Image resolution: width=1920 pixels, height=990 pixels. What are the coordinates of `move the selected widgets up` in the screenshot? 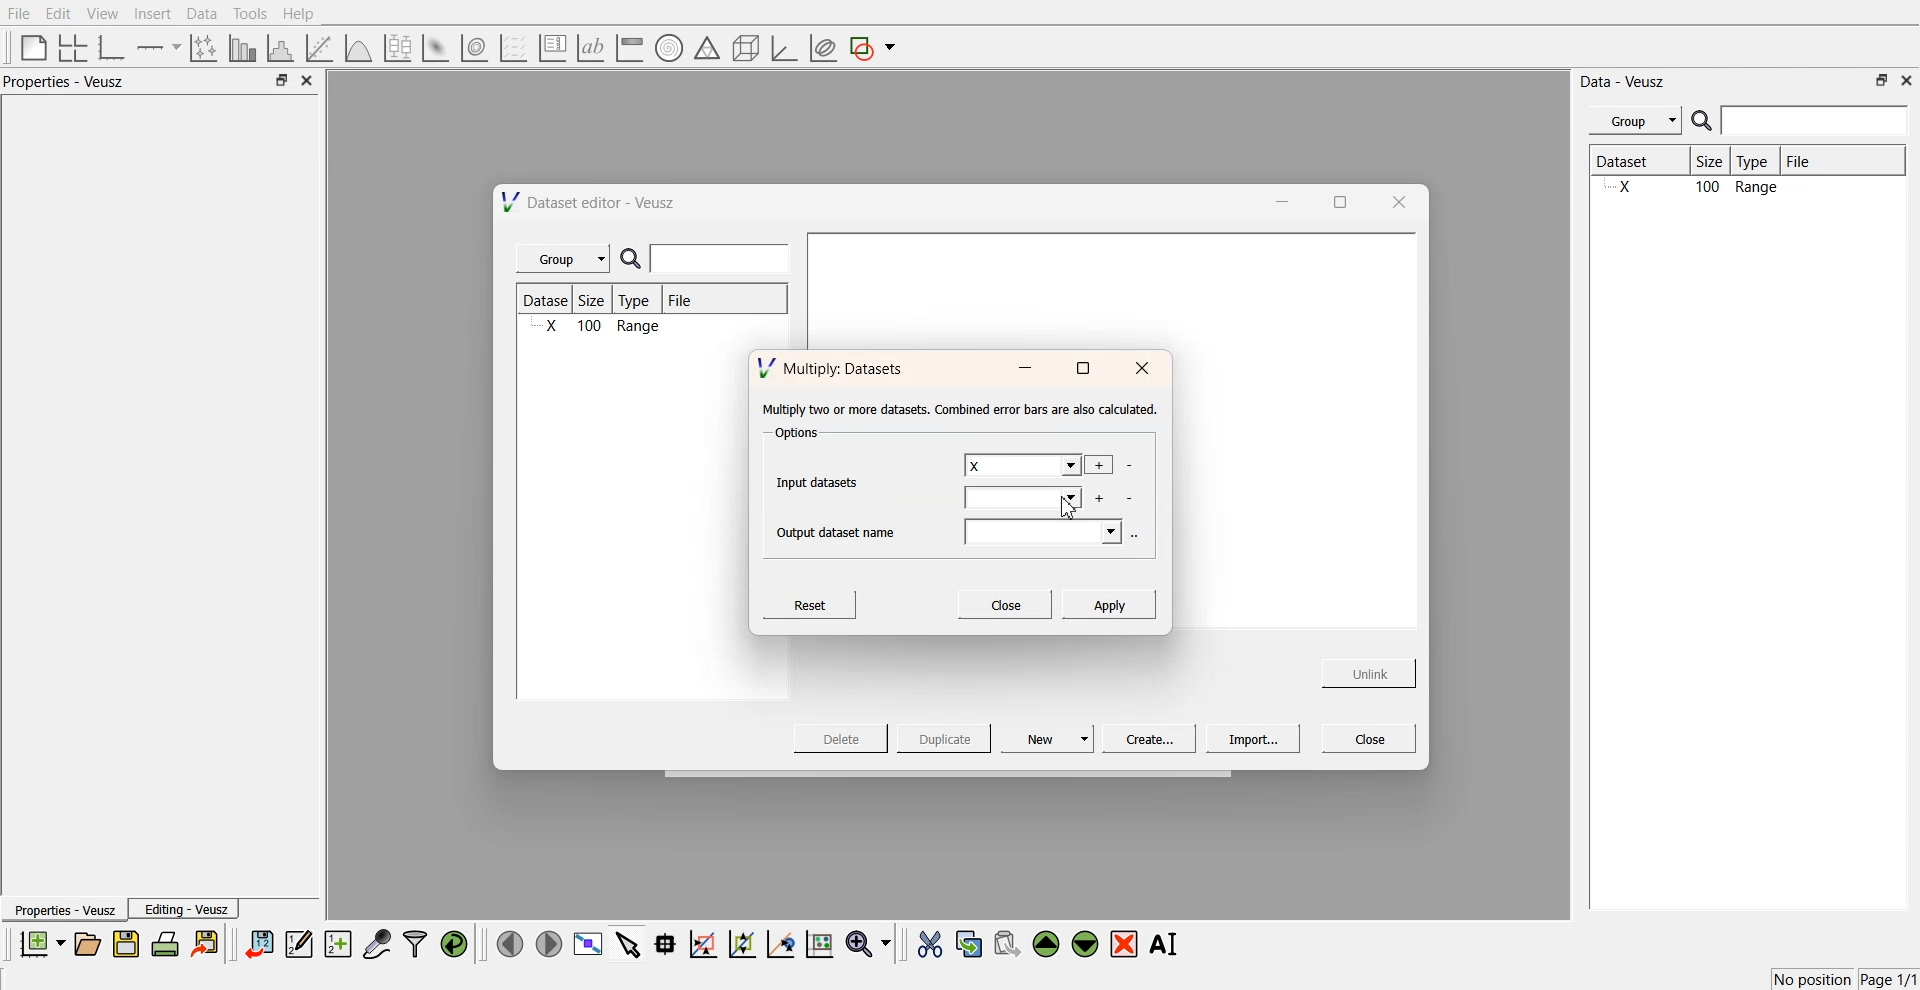 It's located at (1048, 945).